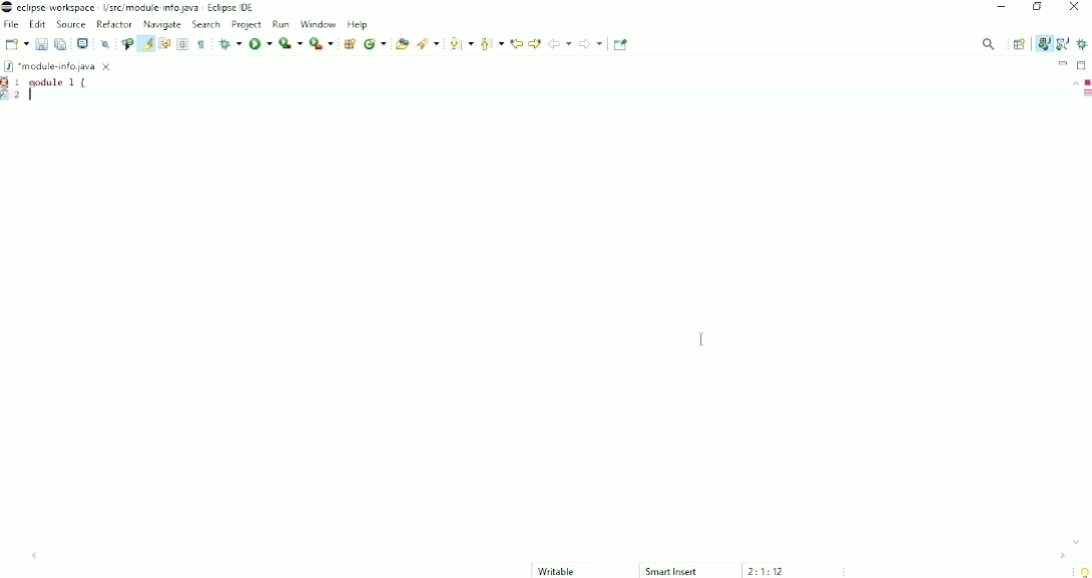 The height and width of the screenshot is (578, 1092). I want to click on Refactor, so click(114, 24).